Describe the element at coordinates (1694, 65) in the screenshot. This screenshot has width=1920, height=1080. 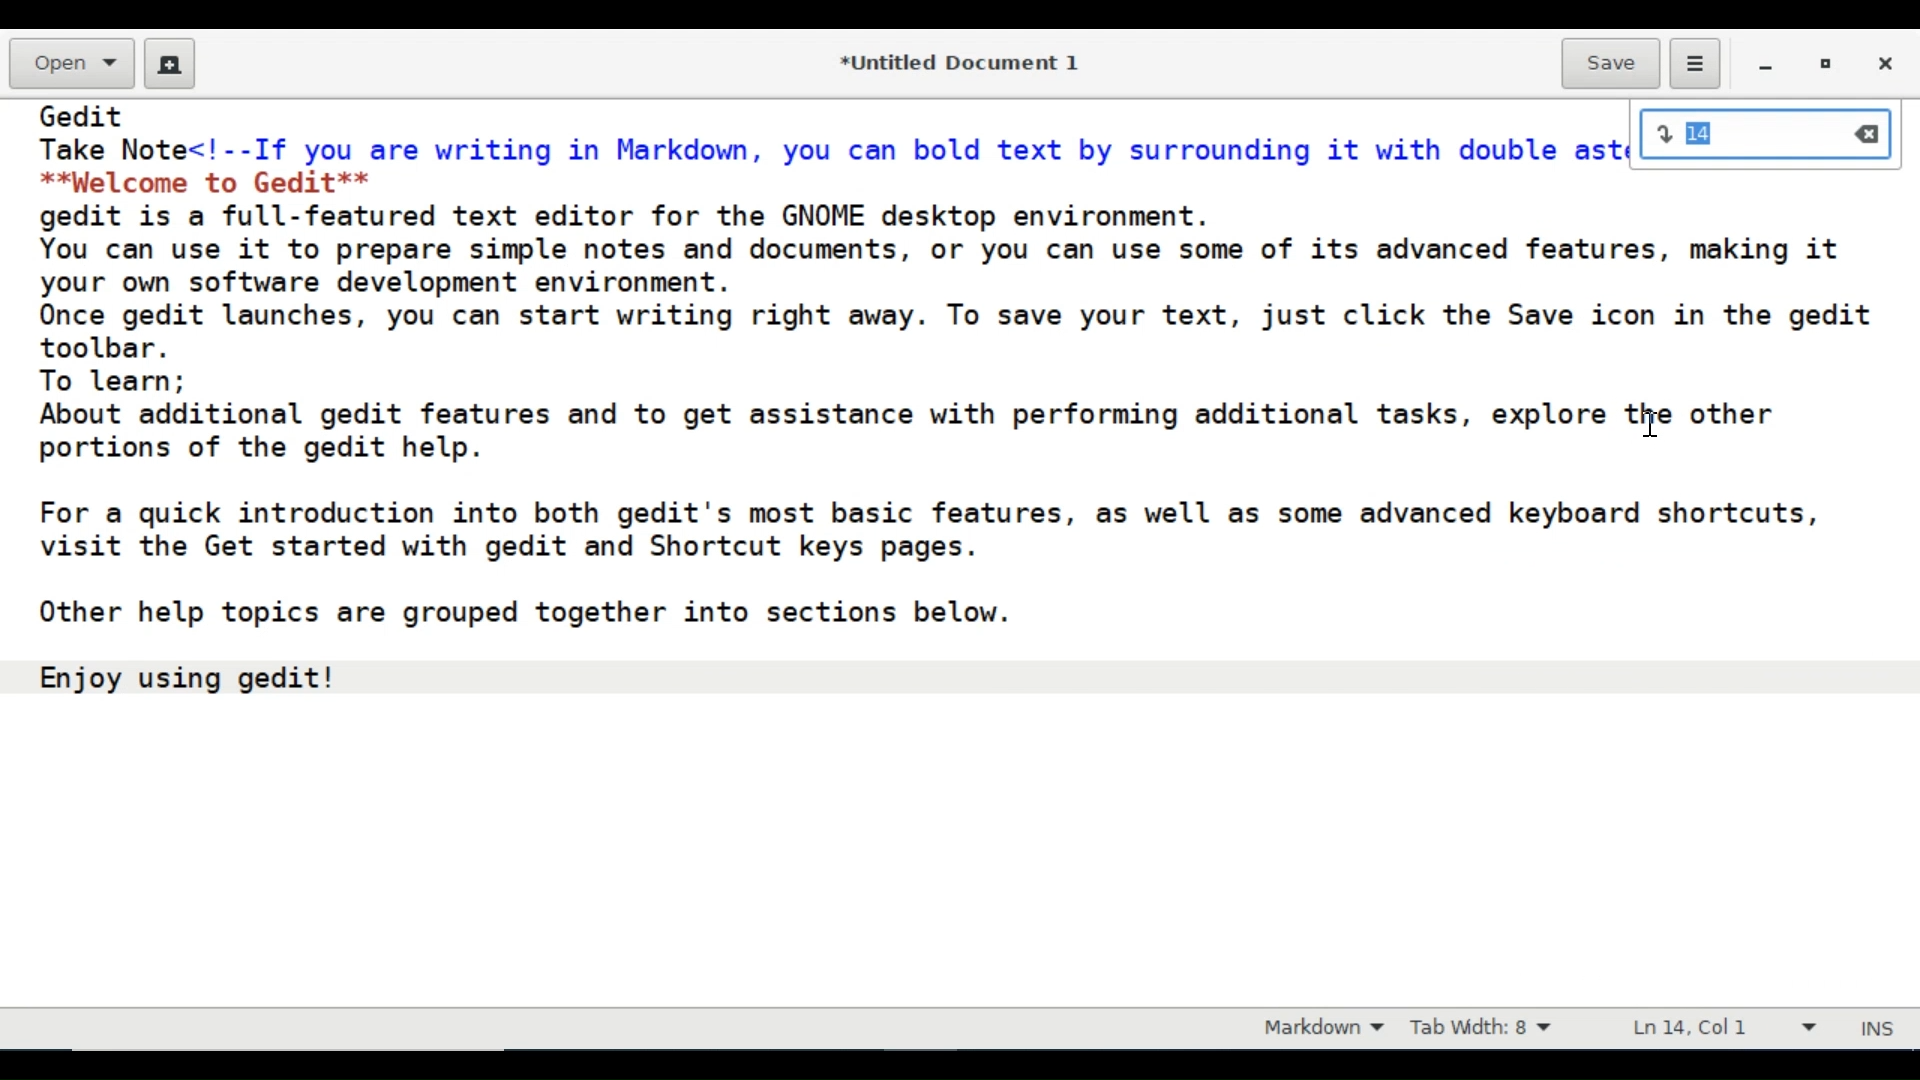
I see `Application menu` at that location.